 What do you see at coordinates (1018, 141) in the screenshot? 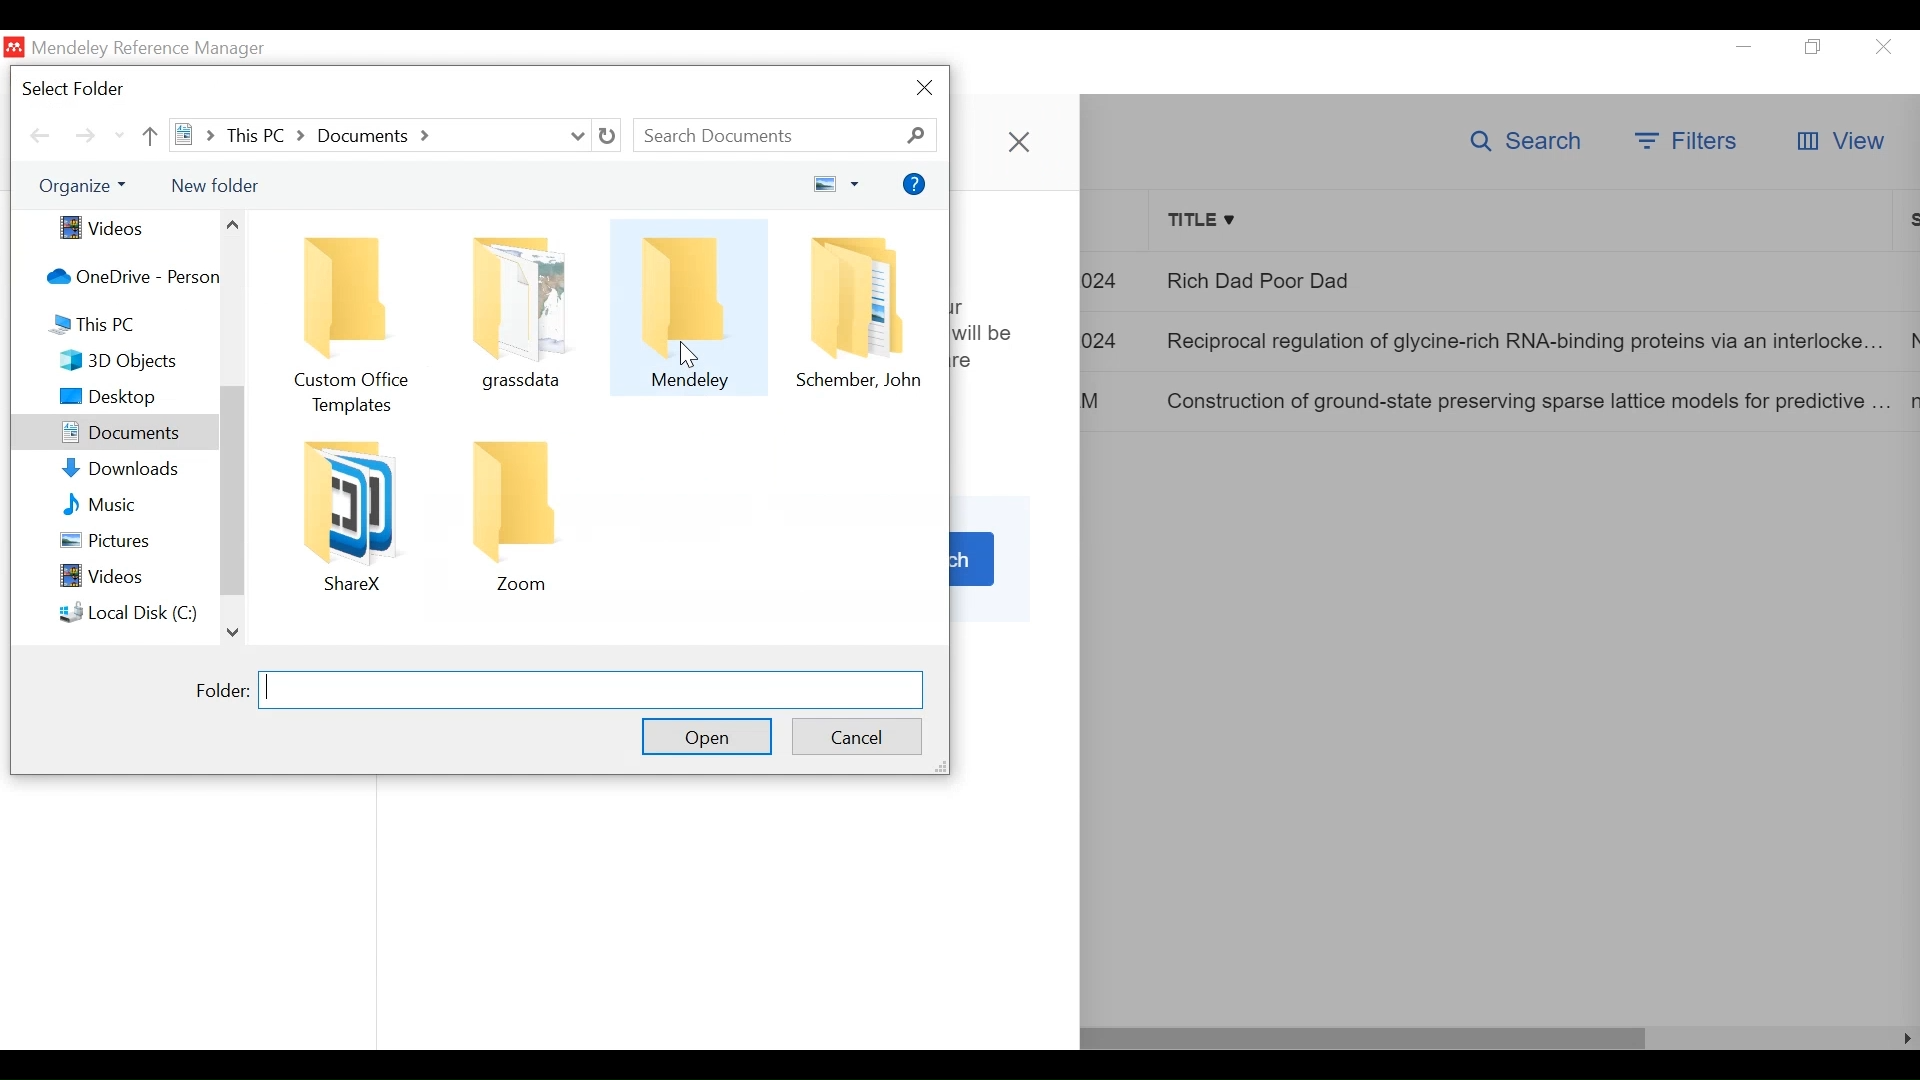
I see `Close` at bounding box center [1018, 141].